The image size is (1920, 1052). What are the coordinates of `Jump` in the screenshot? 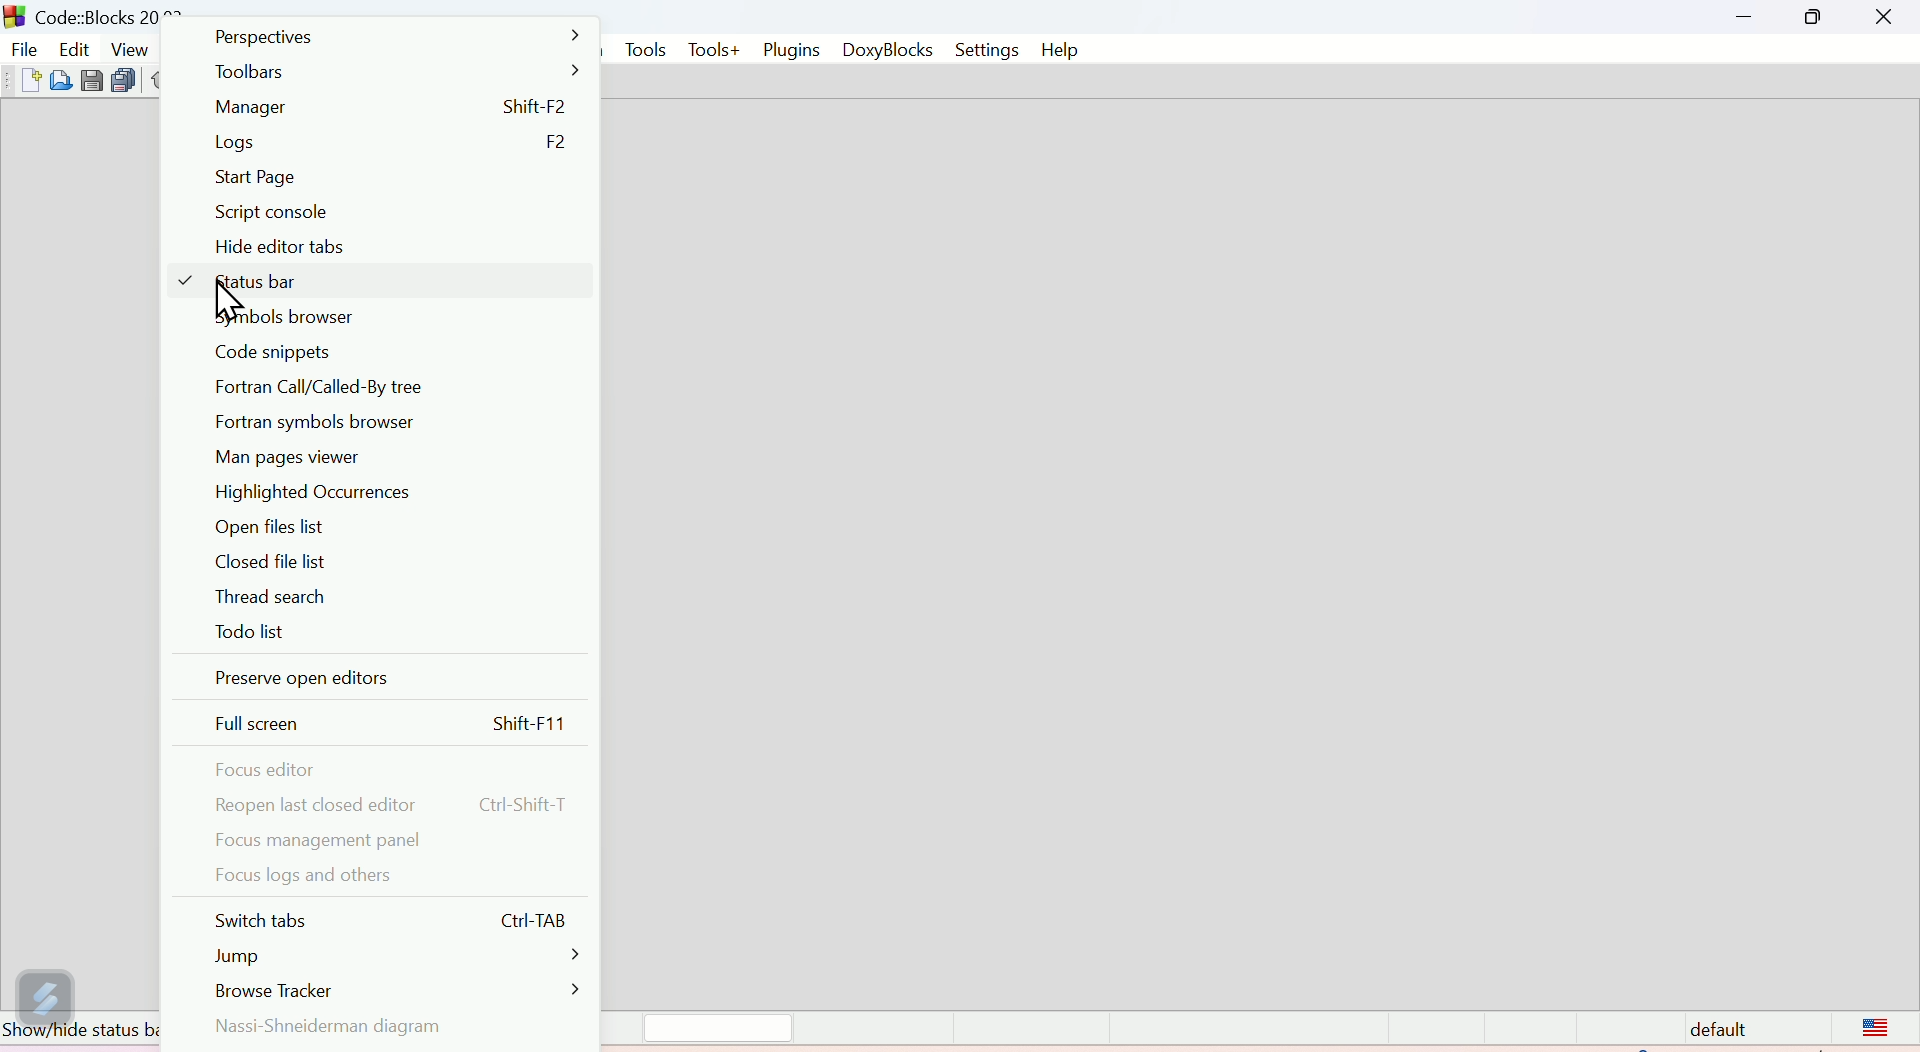 It's located at (399, 955).